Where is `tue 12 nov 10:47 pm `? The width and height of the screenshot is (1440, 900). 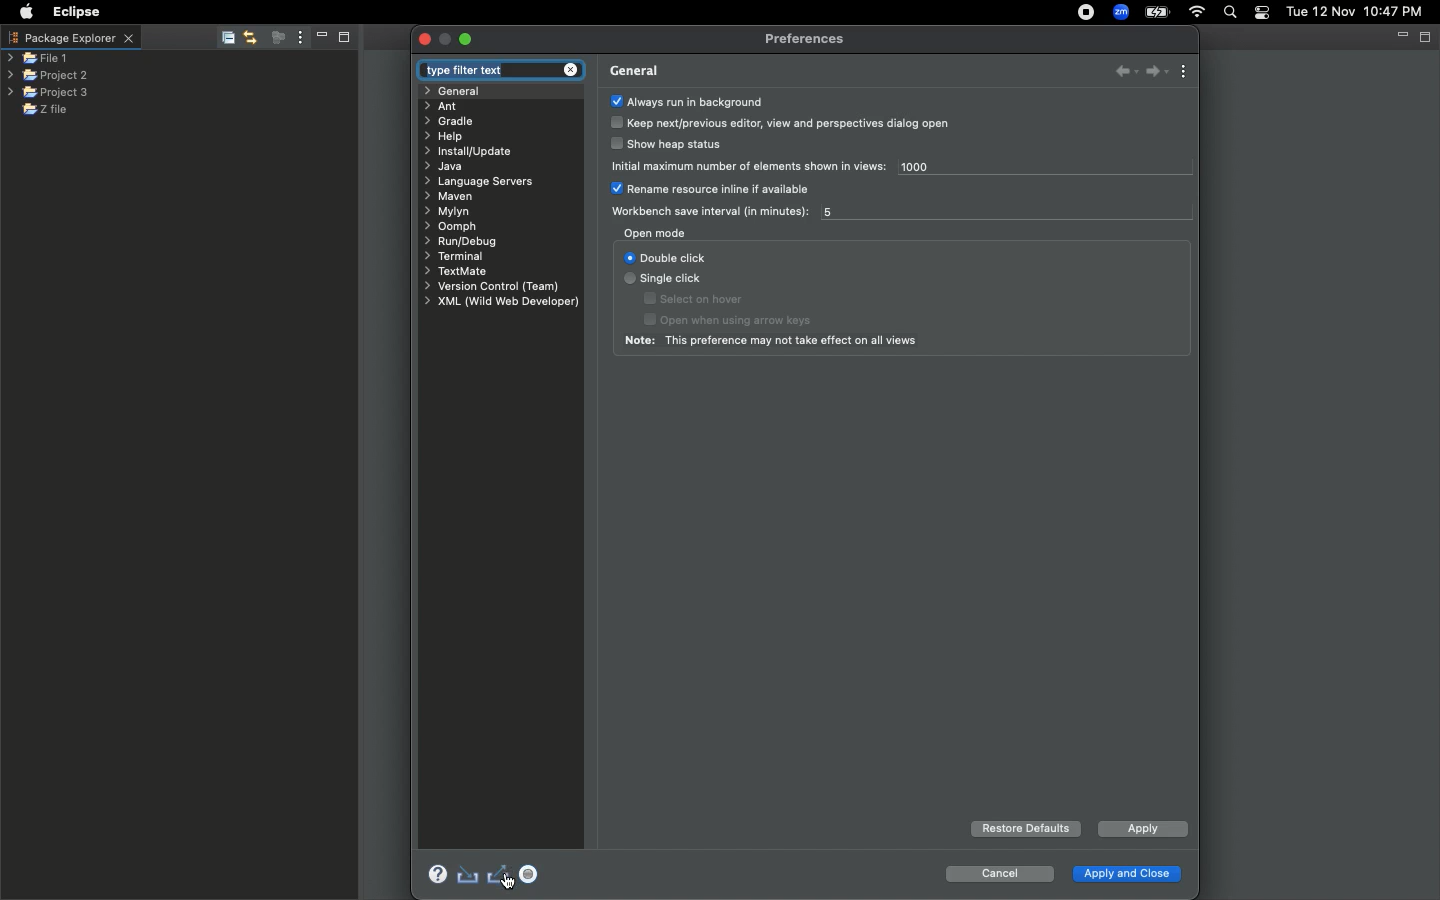 tue 12 nov 10:47 pm  is located at coordinates (1353, 10).